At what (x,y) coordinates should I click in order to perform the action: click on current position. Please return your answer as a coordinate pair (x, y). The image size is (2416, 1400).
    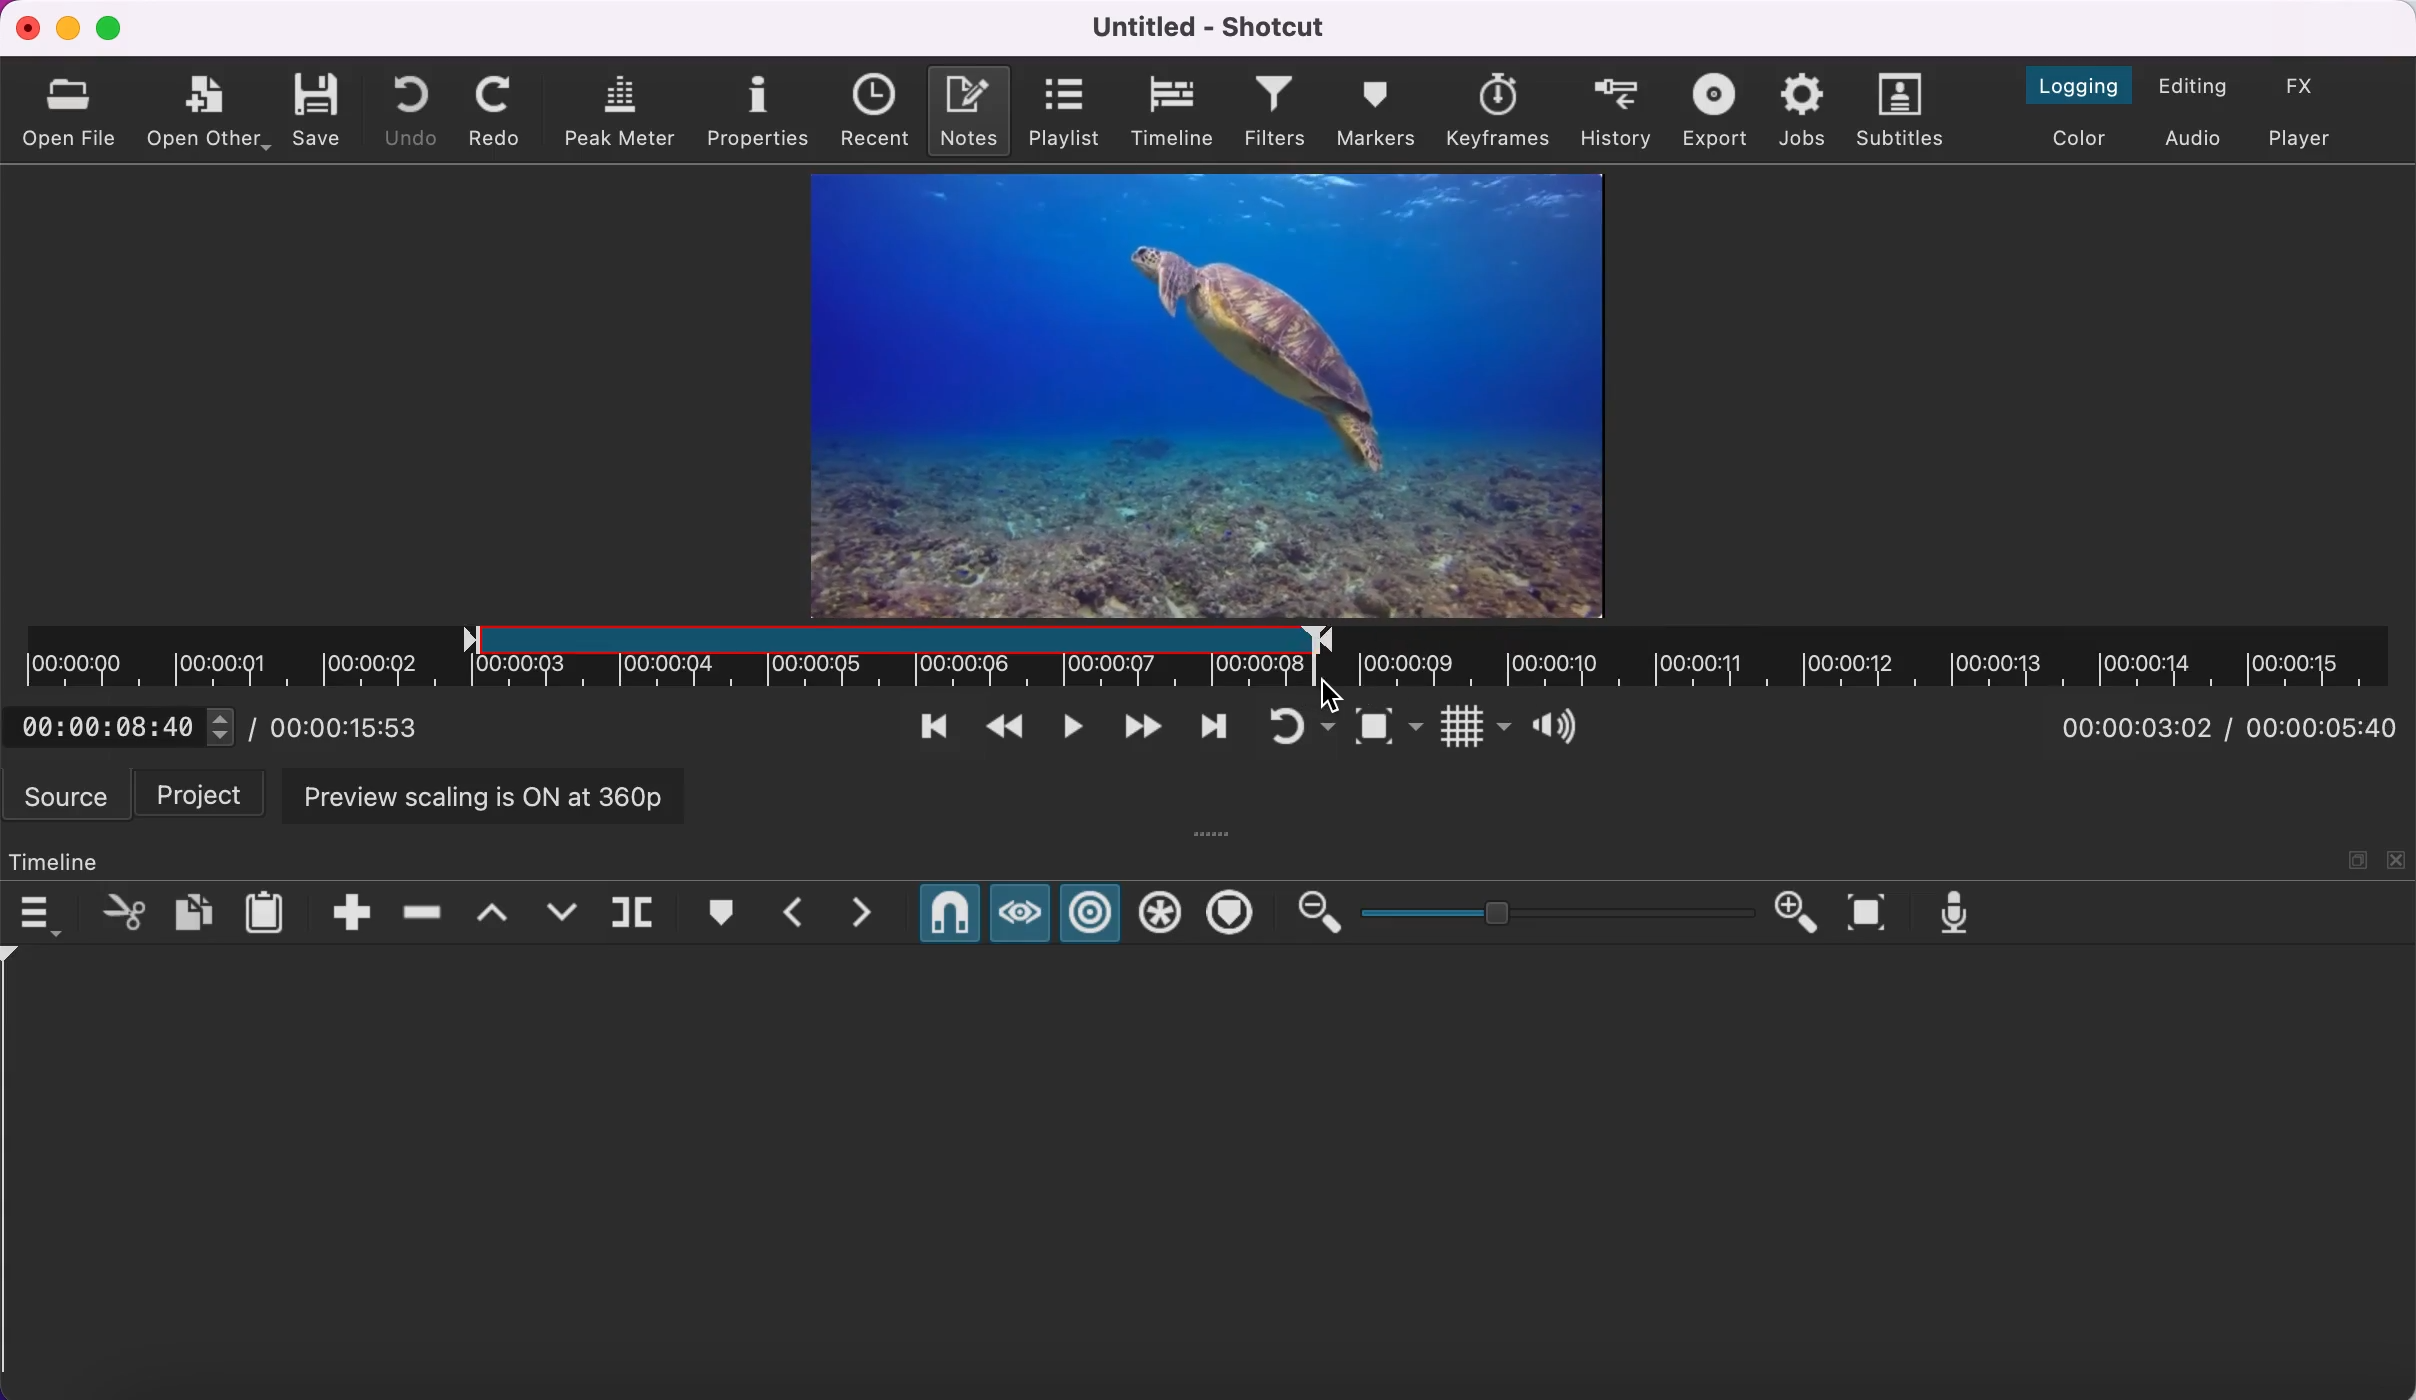
    Looking at the image, I should click on (2144, 727).